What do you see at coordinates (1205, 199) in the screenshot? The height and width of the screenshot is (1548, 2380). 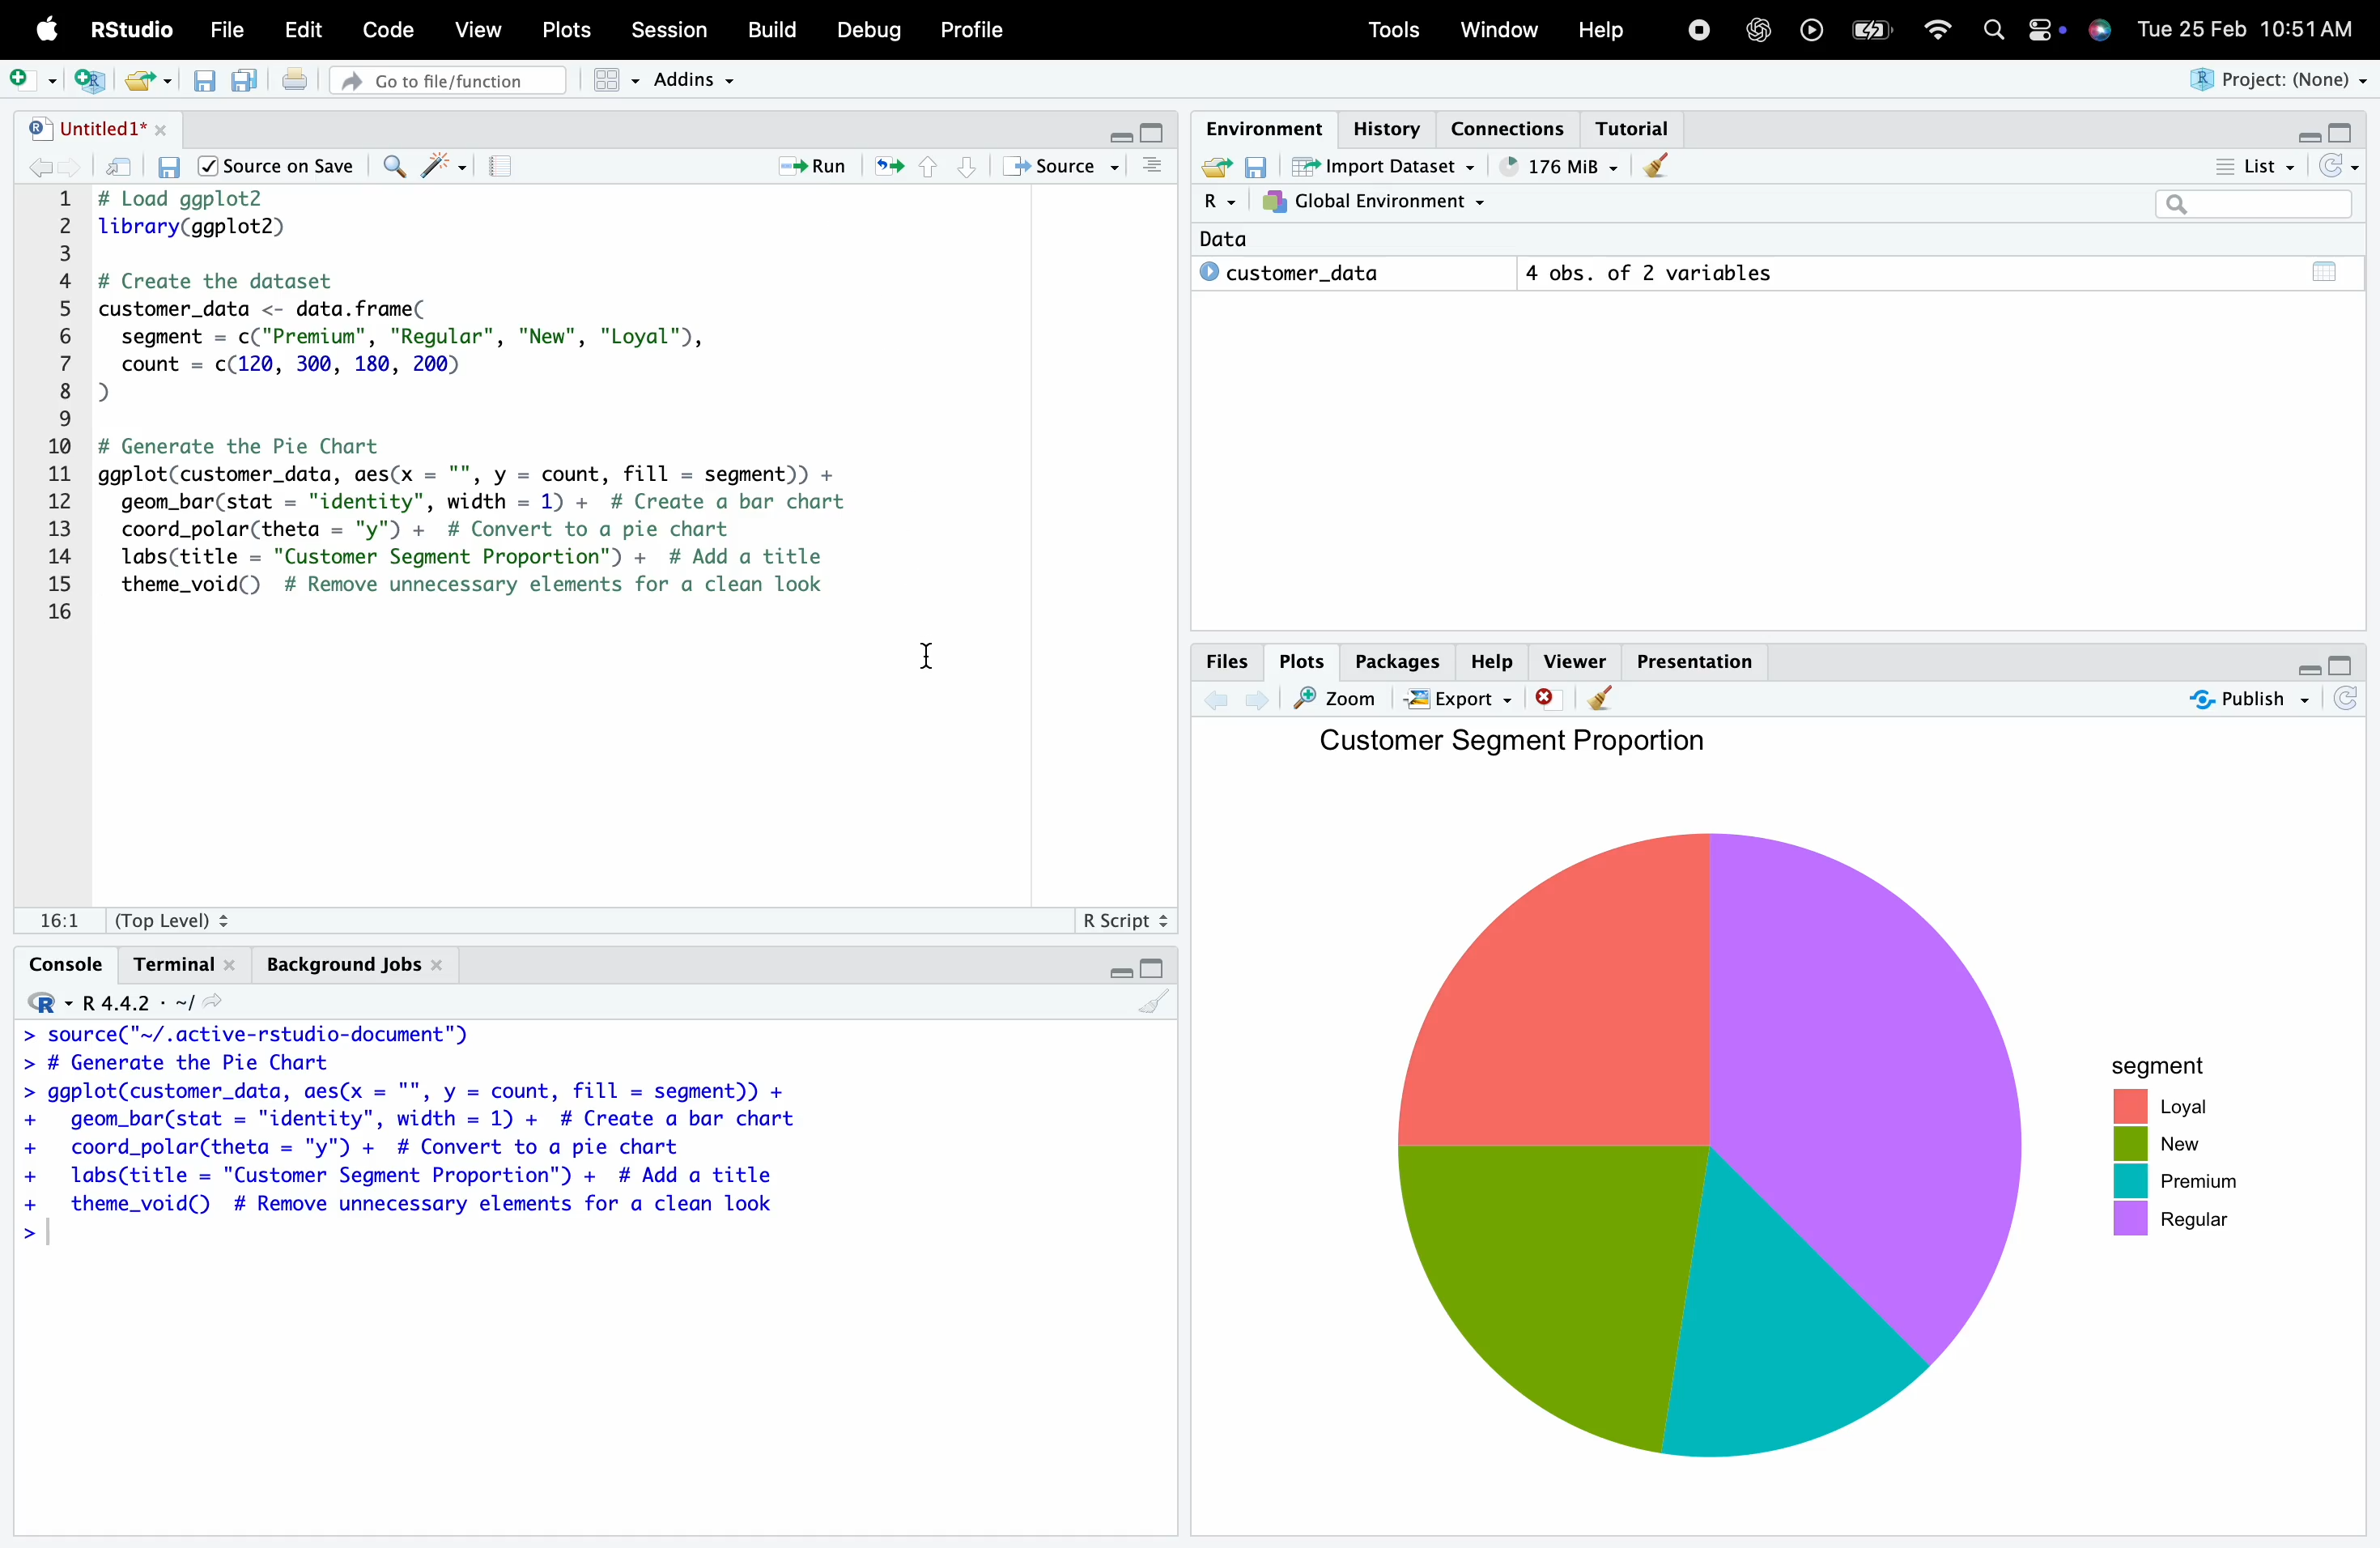 I see `R` at bounding box center [1205, 199].